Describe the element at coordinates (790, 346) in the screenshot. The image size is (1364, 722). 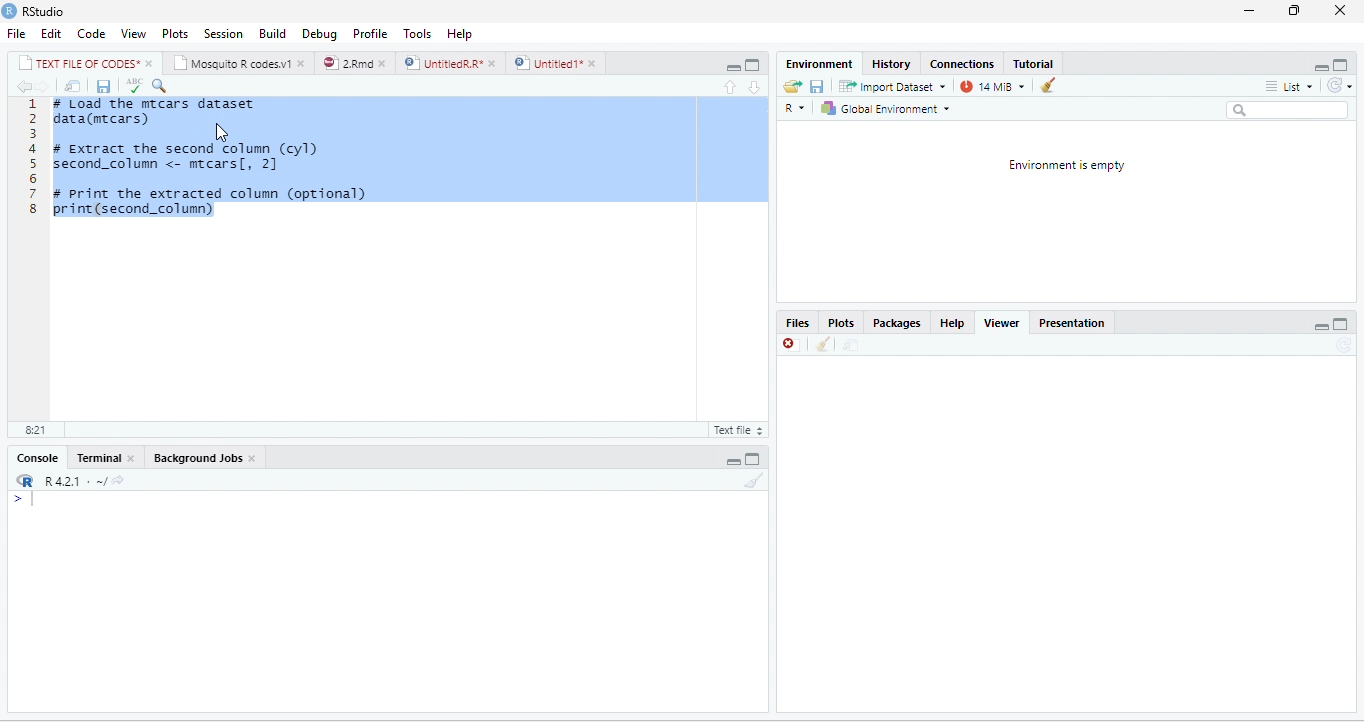
I see `close` at that location.